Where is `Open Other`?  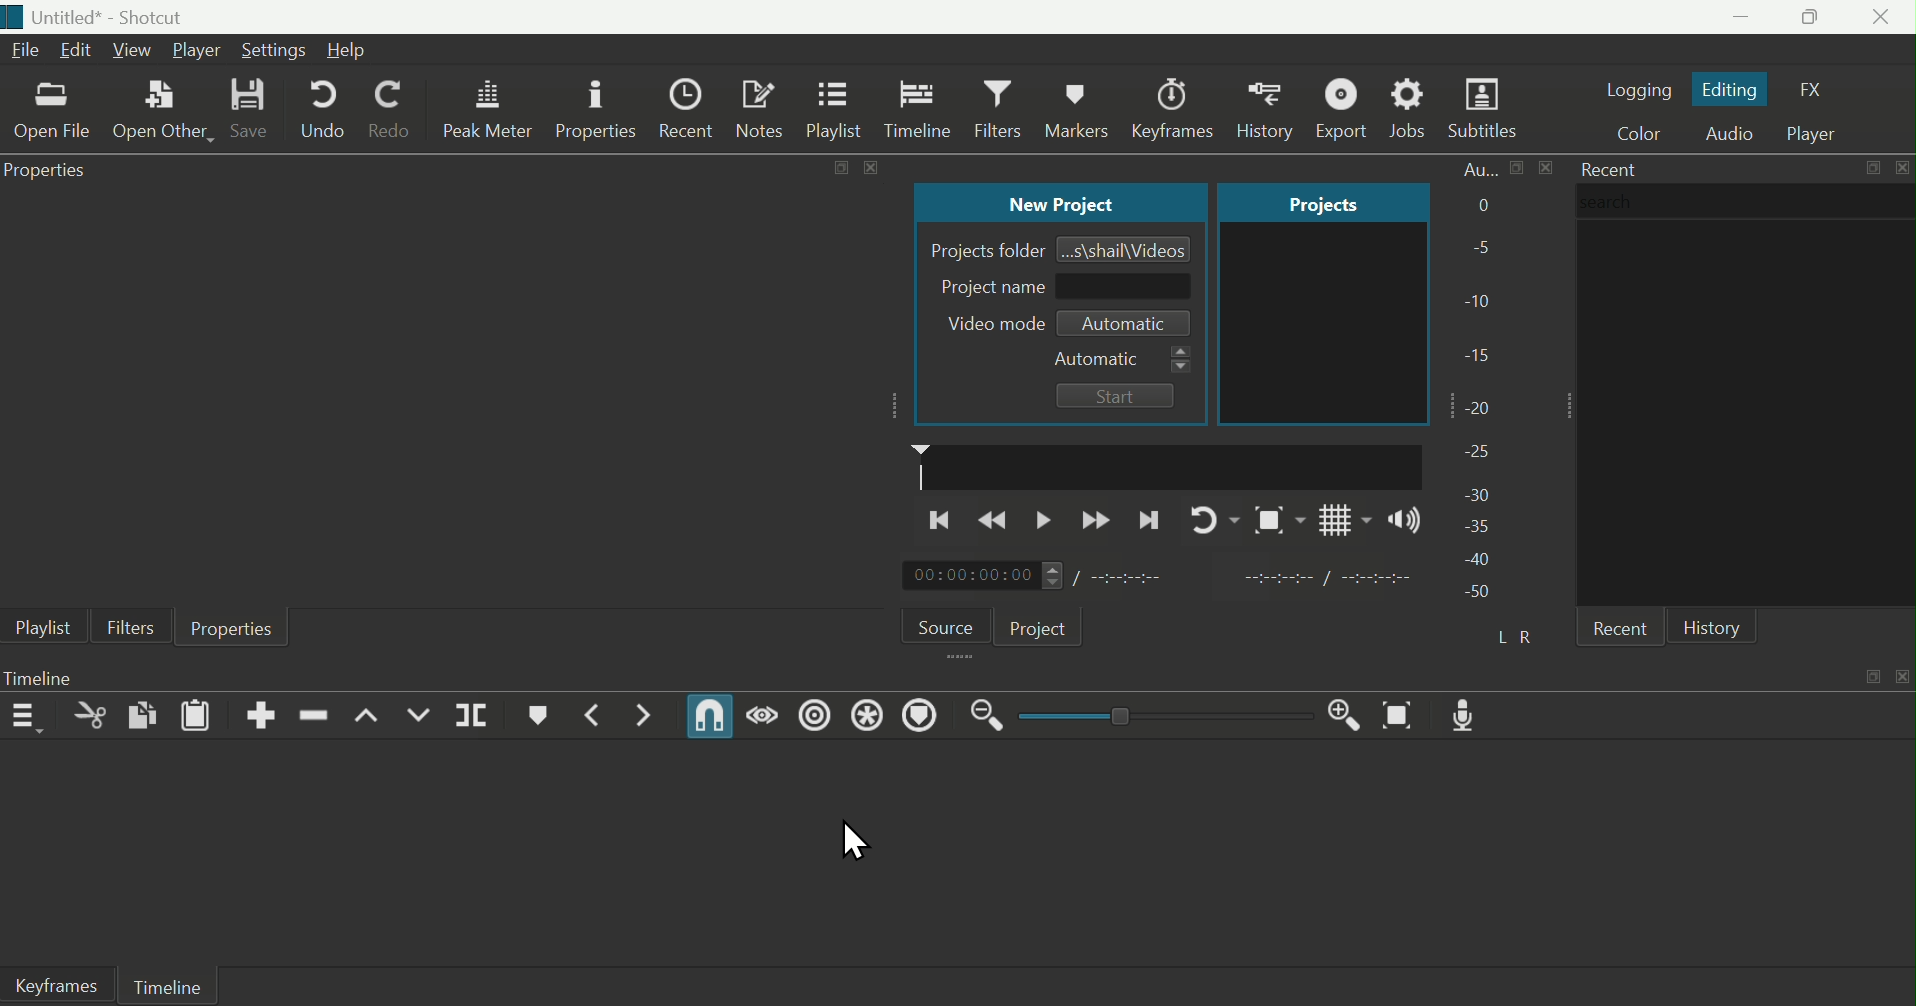 Open Other is located at coordinates (161, 110).